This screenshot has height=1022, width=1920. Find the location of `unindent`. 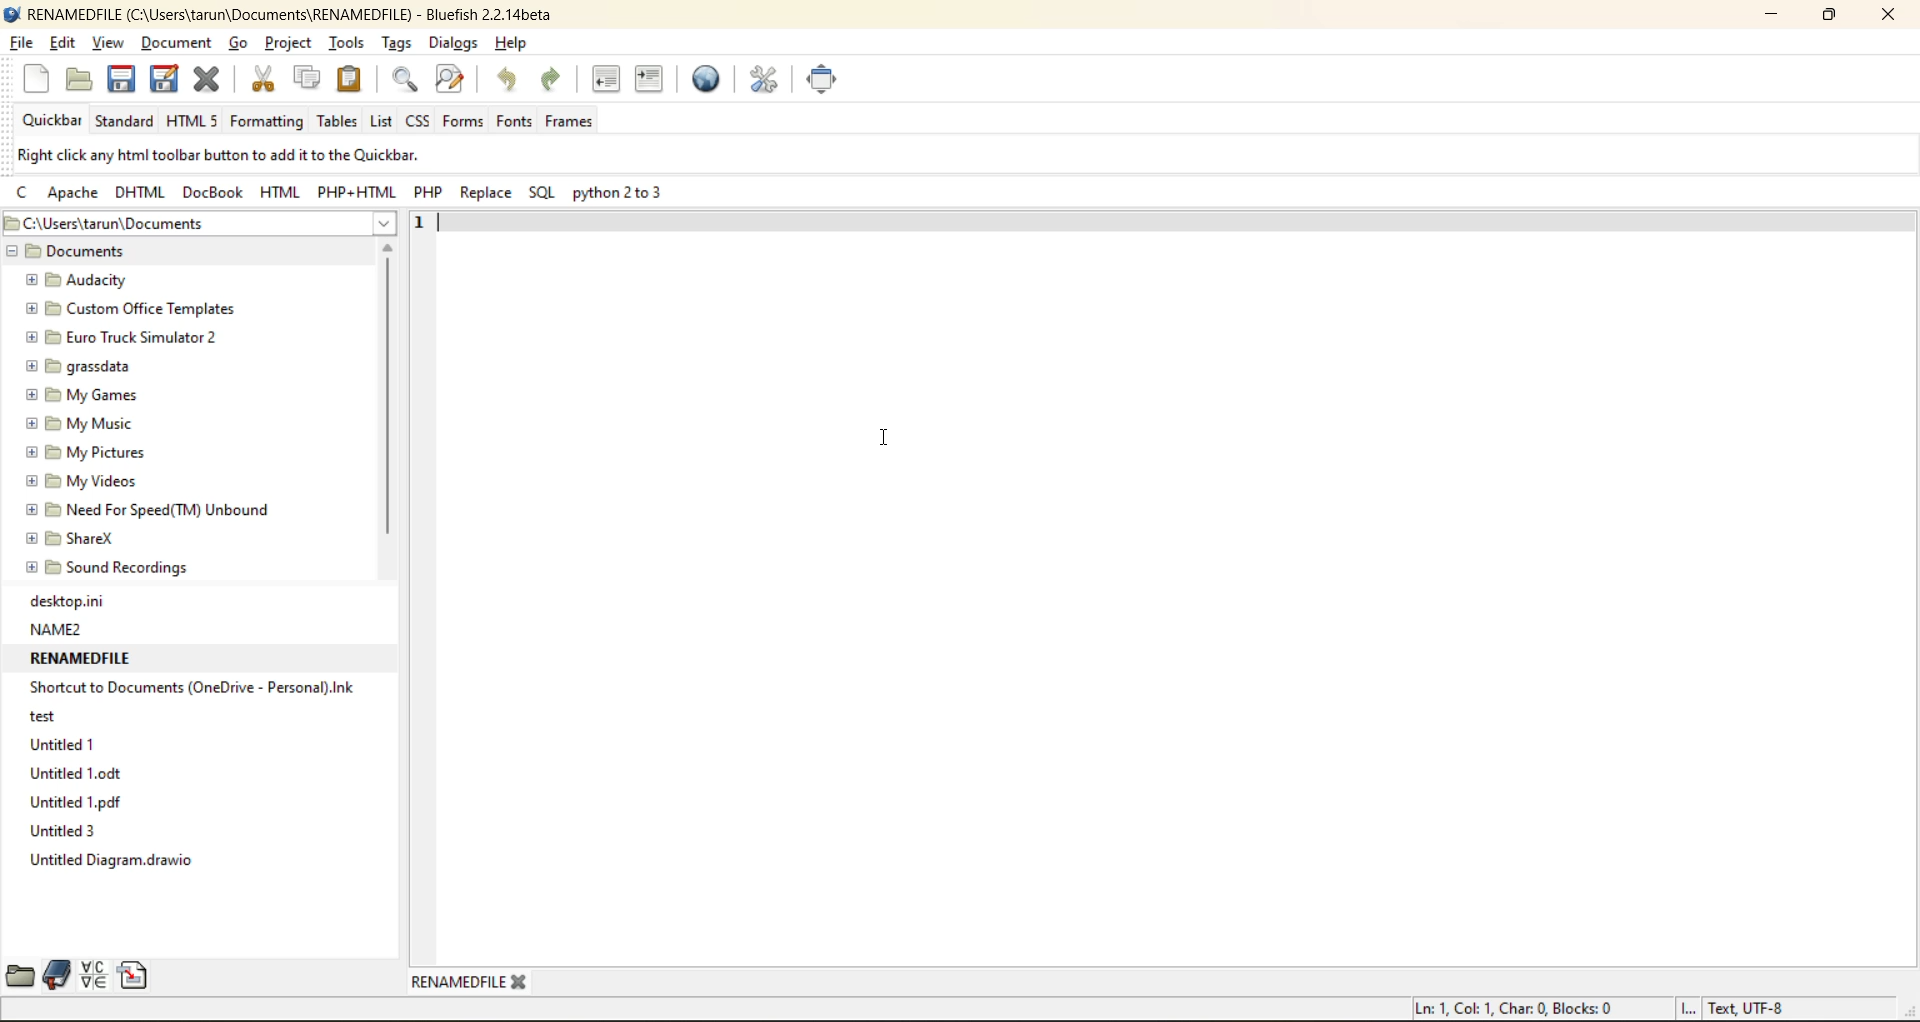

unindent is located at coordinates (610, 79).